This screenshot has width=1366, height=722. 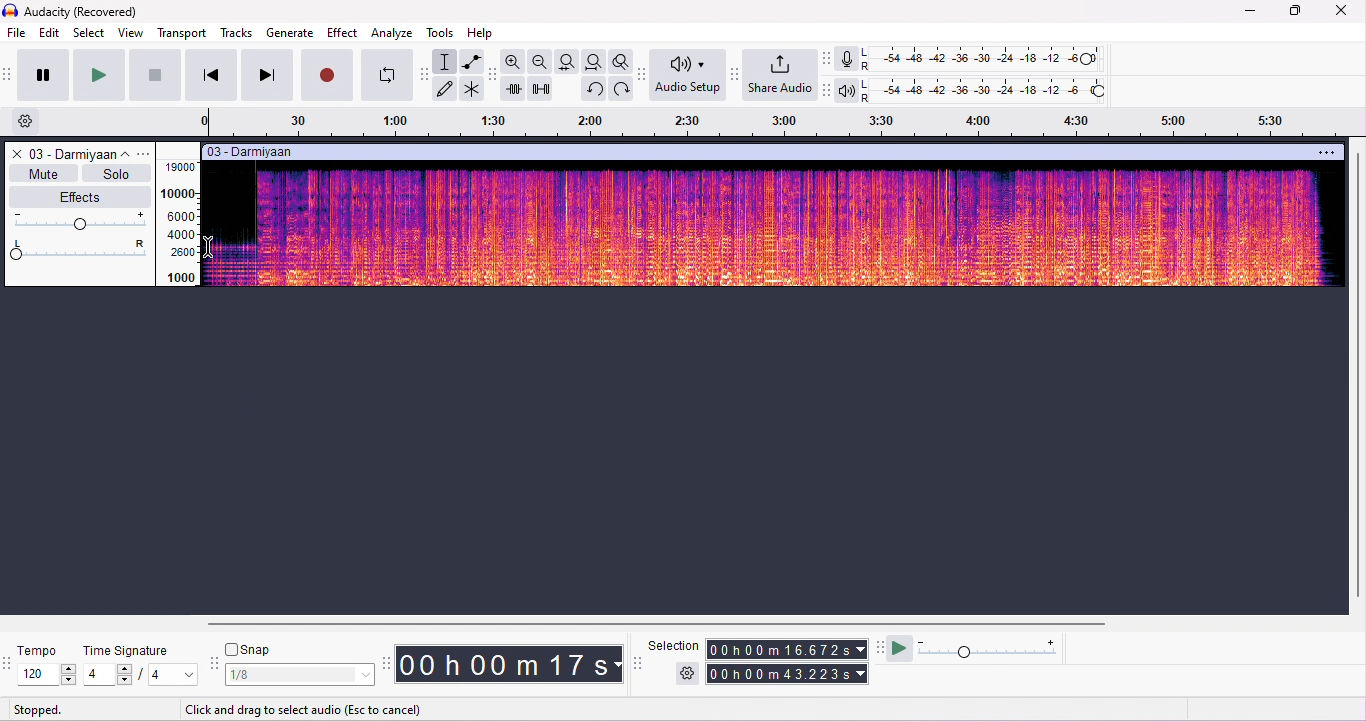 I want to click on title, so click(x=73, y=12).